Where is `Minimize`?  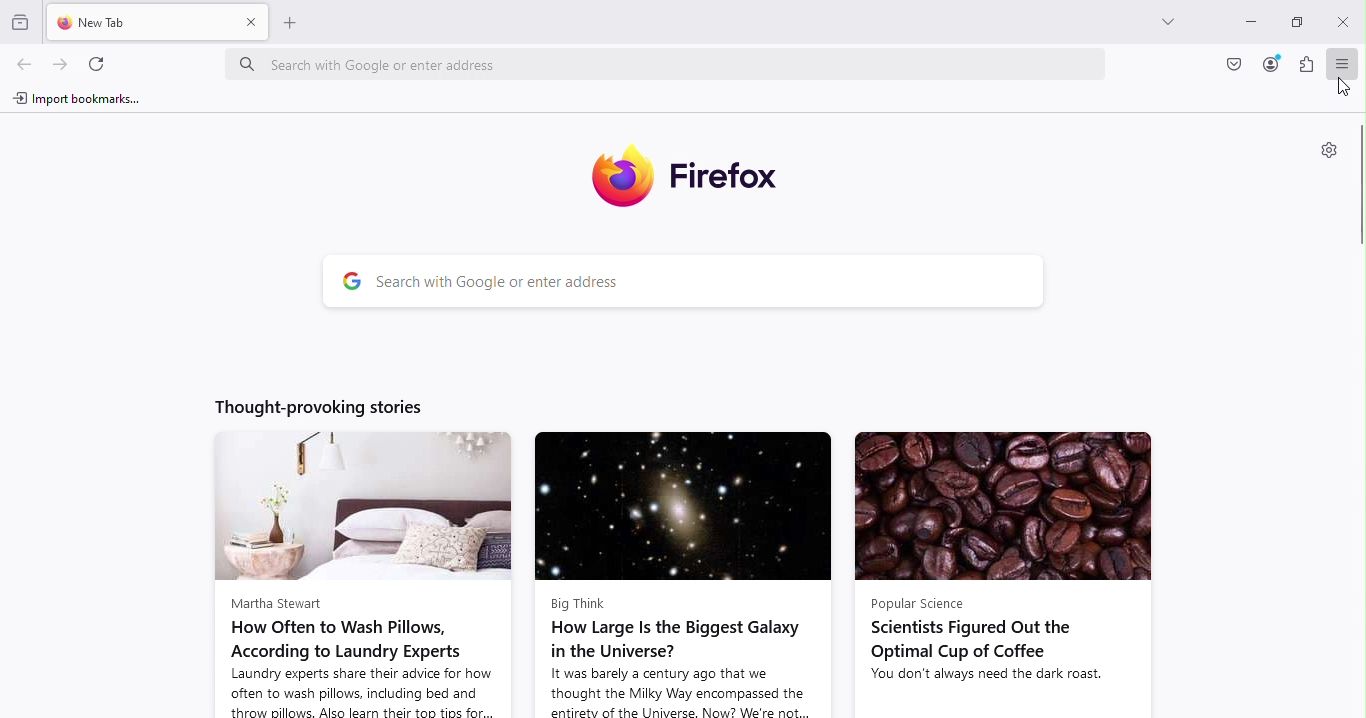 Minimize is located at coordinates (1250, 22).